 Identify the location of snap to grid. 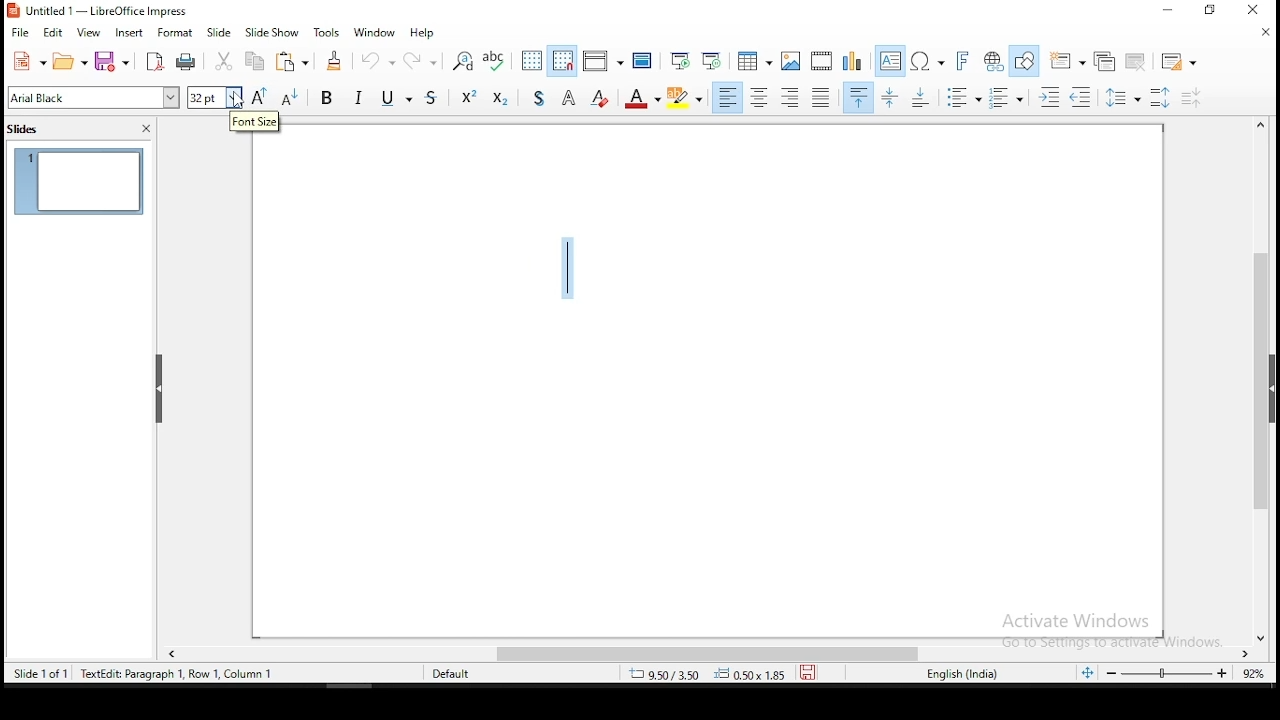
(563, 59).